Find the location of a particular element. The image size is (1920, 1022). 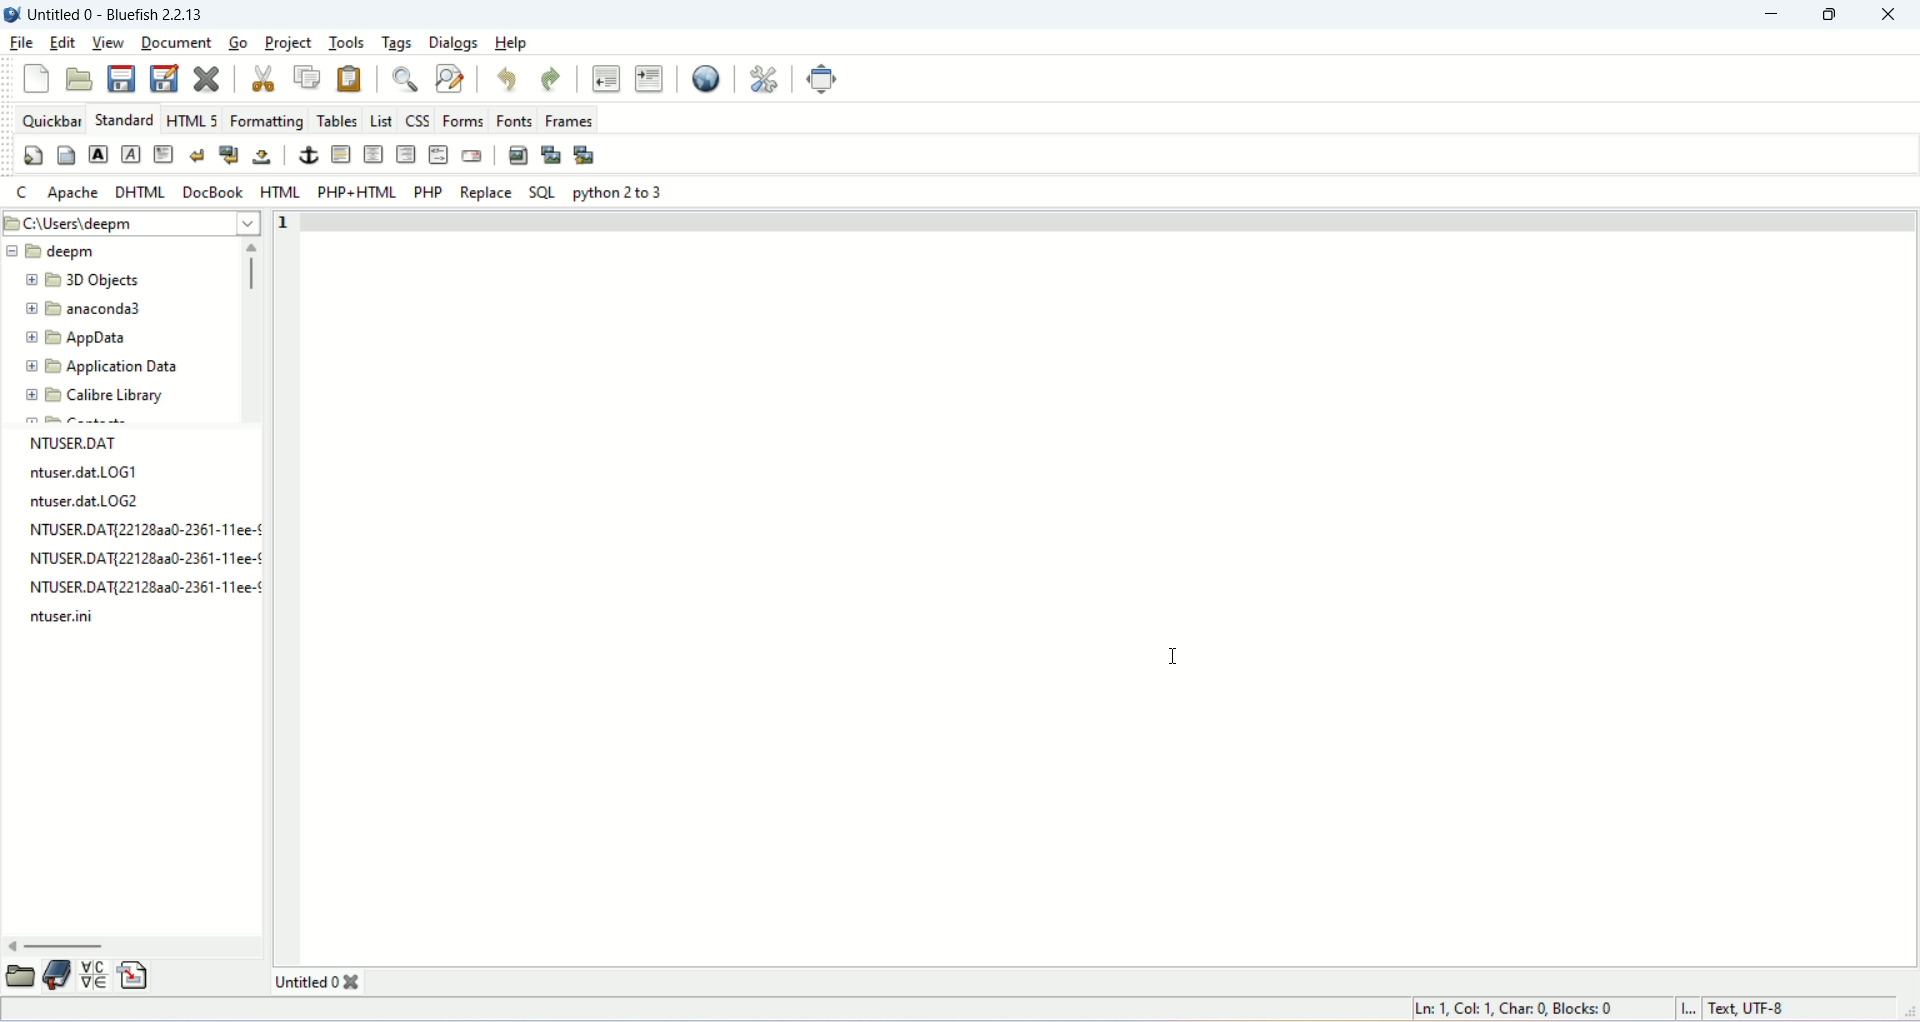

indent is located at coordinates (649, 77).